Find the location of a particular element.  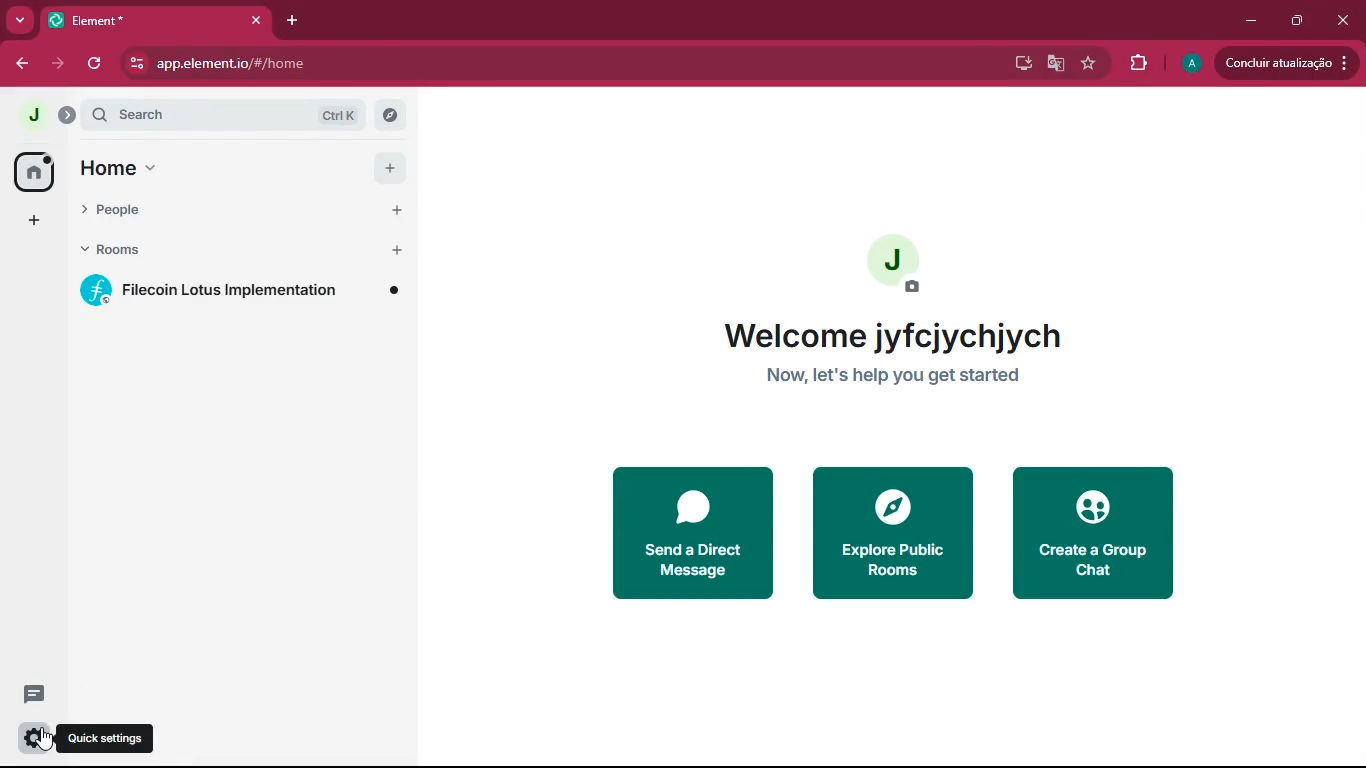

forward is located at coordinates (61, 66).